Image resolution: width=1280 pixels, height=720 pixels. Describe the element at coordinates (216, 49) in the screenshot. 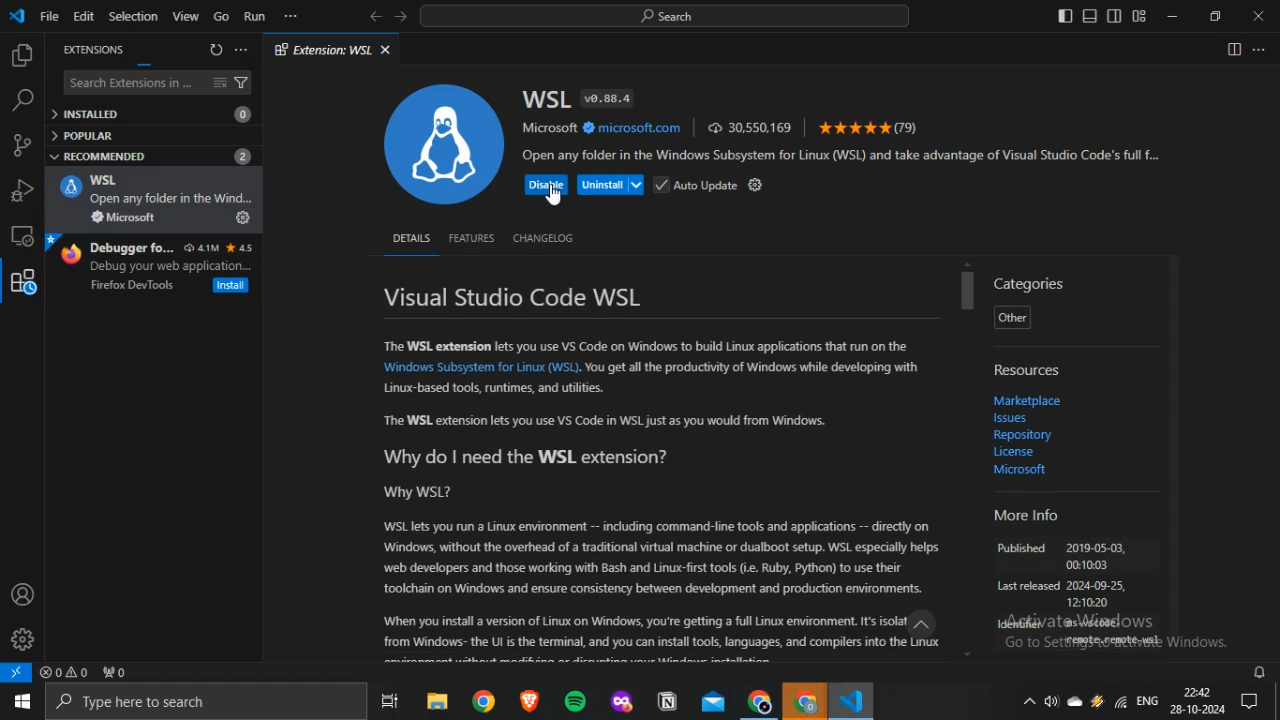

I see `refresh` at that location.